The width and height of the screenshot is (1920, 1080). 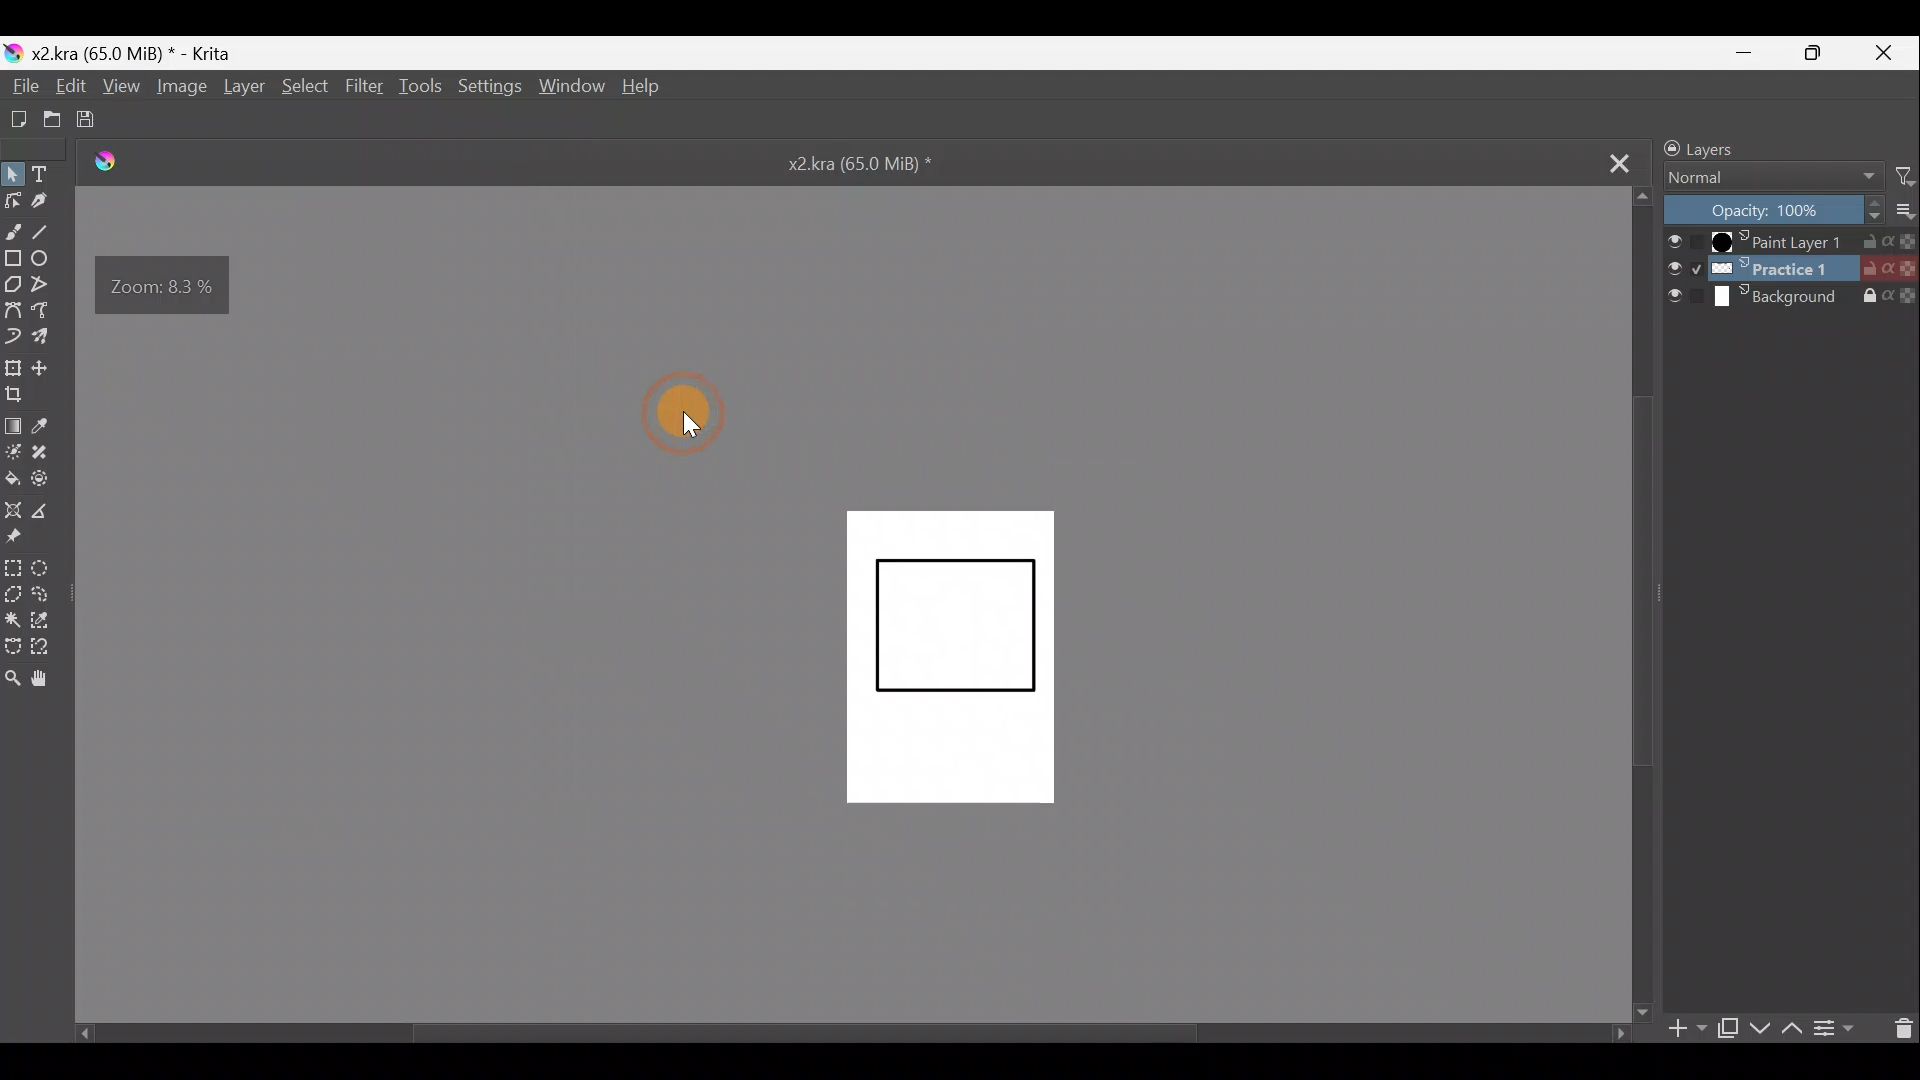 I want to click on Polyline tool, so click(x=45, y=285).